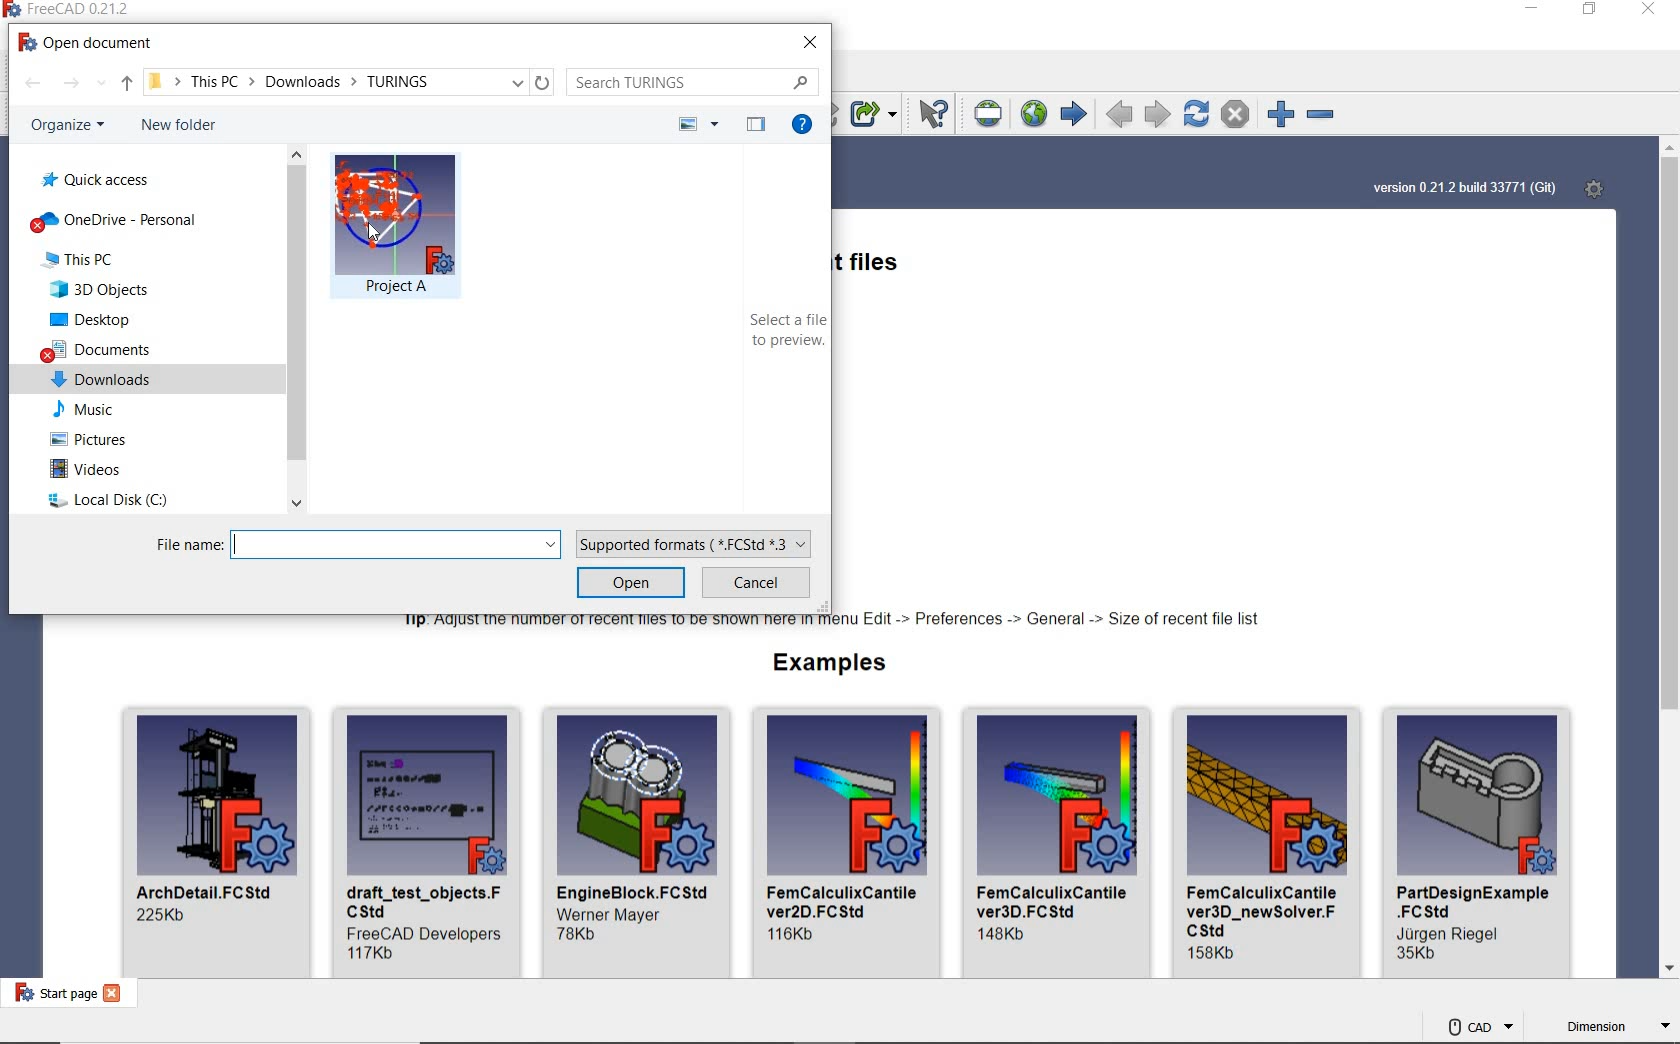  What do you see at coordinates (84, 408) in the screenshot?
I see `music` at bounding box center [84, 408].